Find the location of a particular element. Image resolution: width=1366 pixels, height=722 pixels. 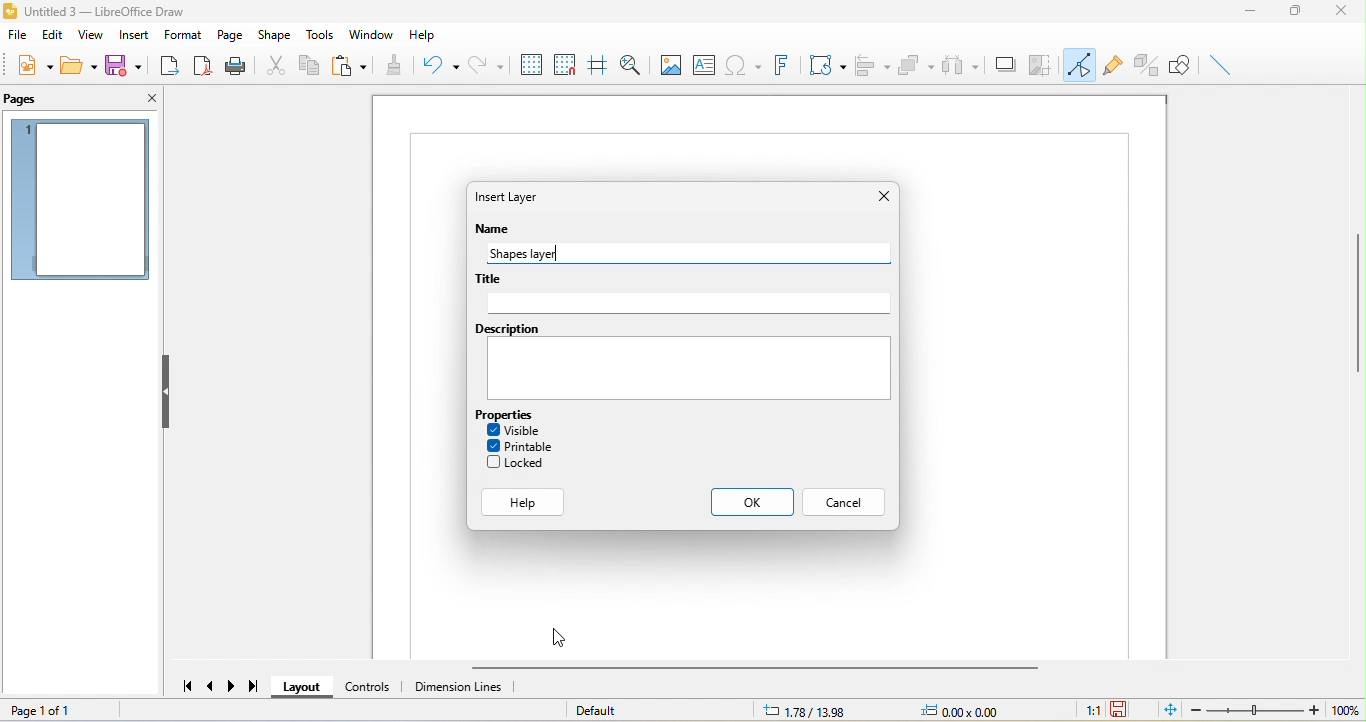

title is located at coordinates (108, 10).